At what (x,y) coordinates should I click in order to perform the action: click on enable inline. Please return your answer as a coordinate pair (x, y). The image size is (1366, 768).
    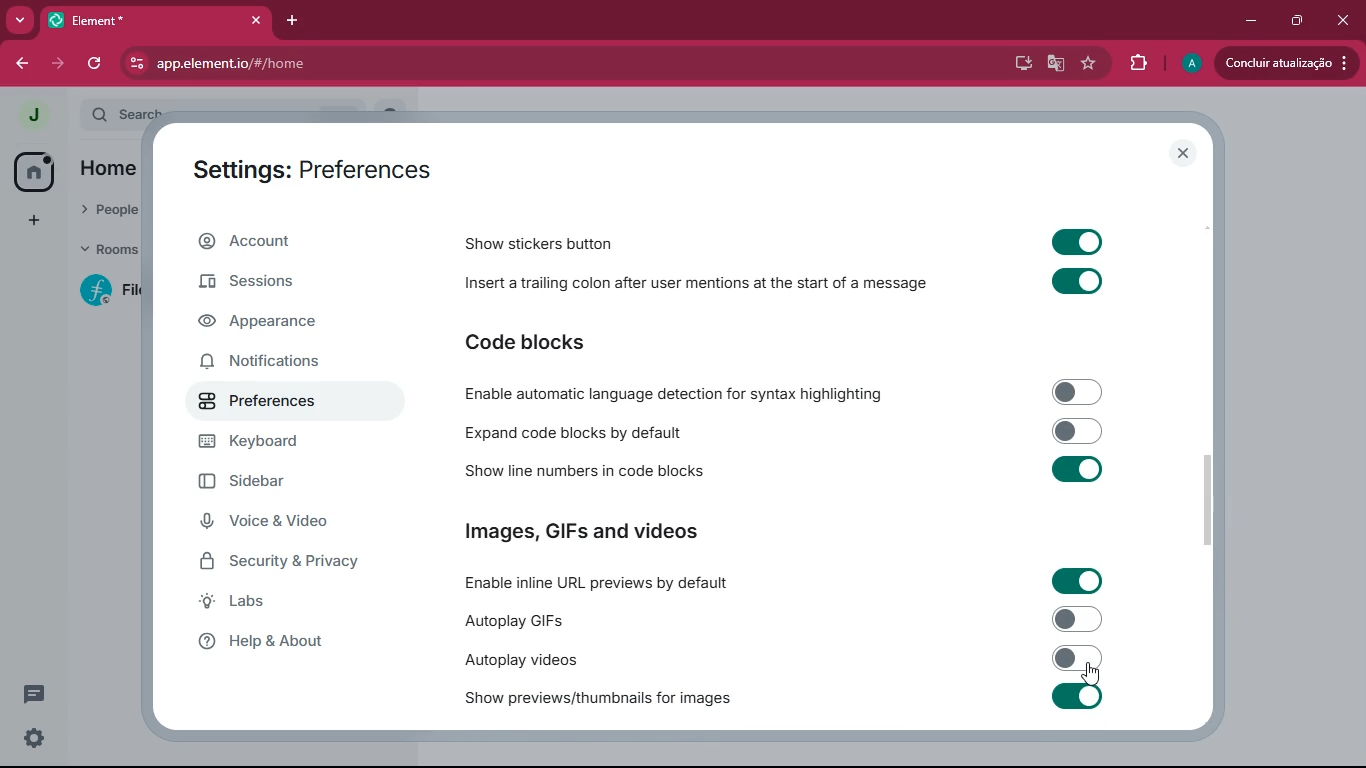
    Looking at the image, I should click on (599, 584).